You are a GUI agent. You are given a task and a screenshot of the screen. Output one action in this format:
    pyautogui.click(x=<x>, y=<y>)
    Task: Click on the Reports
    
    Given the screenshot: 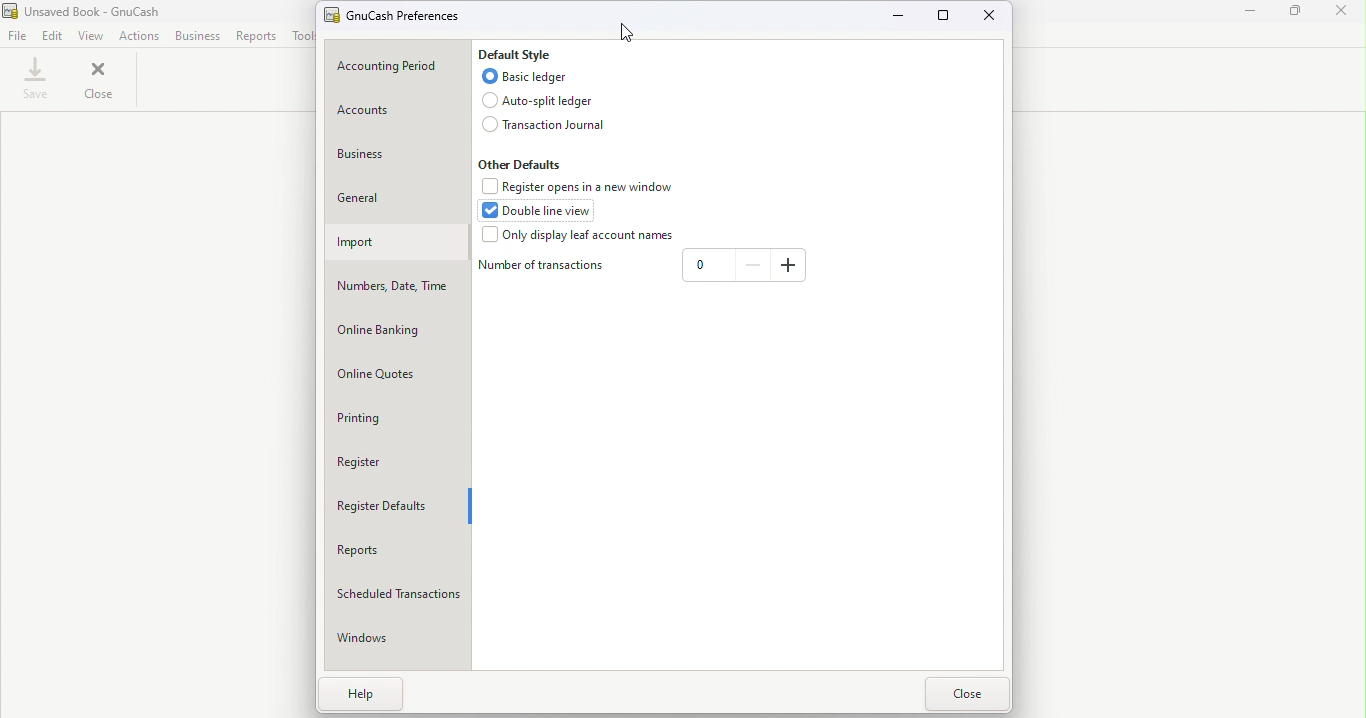 What is the action you would take?
    pyautogui.click(x=388, y=551)
    